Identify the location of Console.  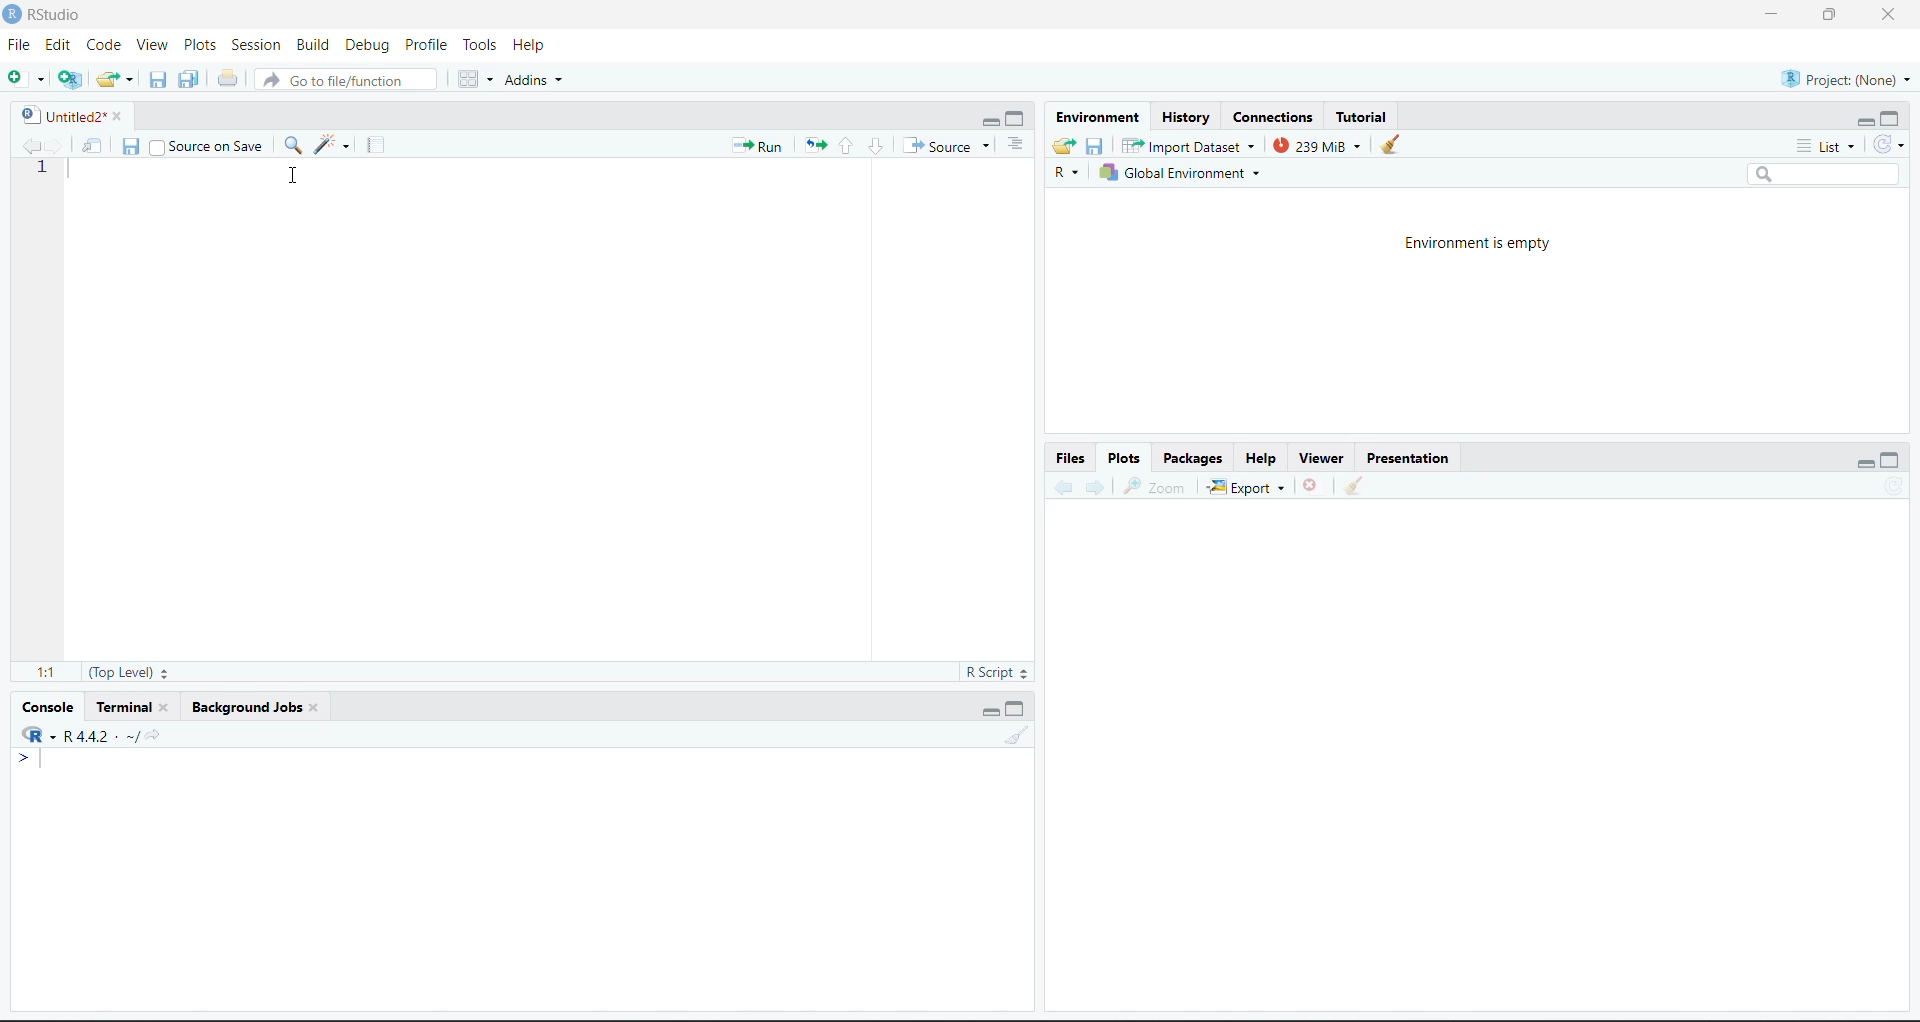
(46, 706).